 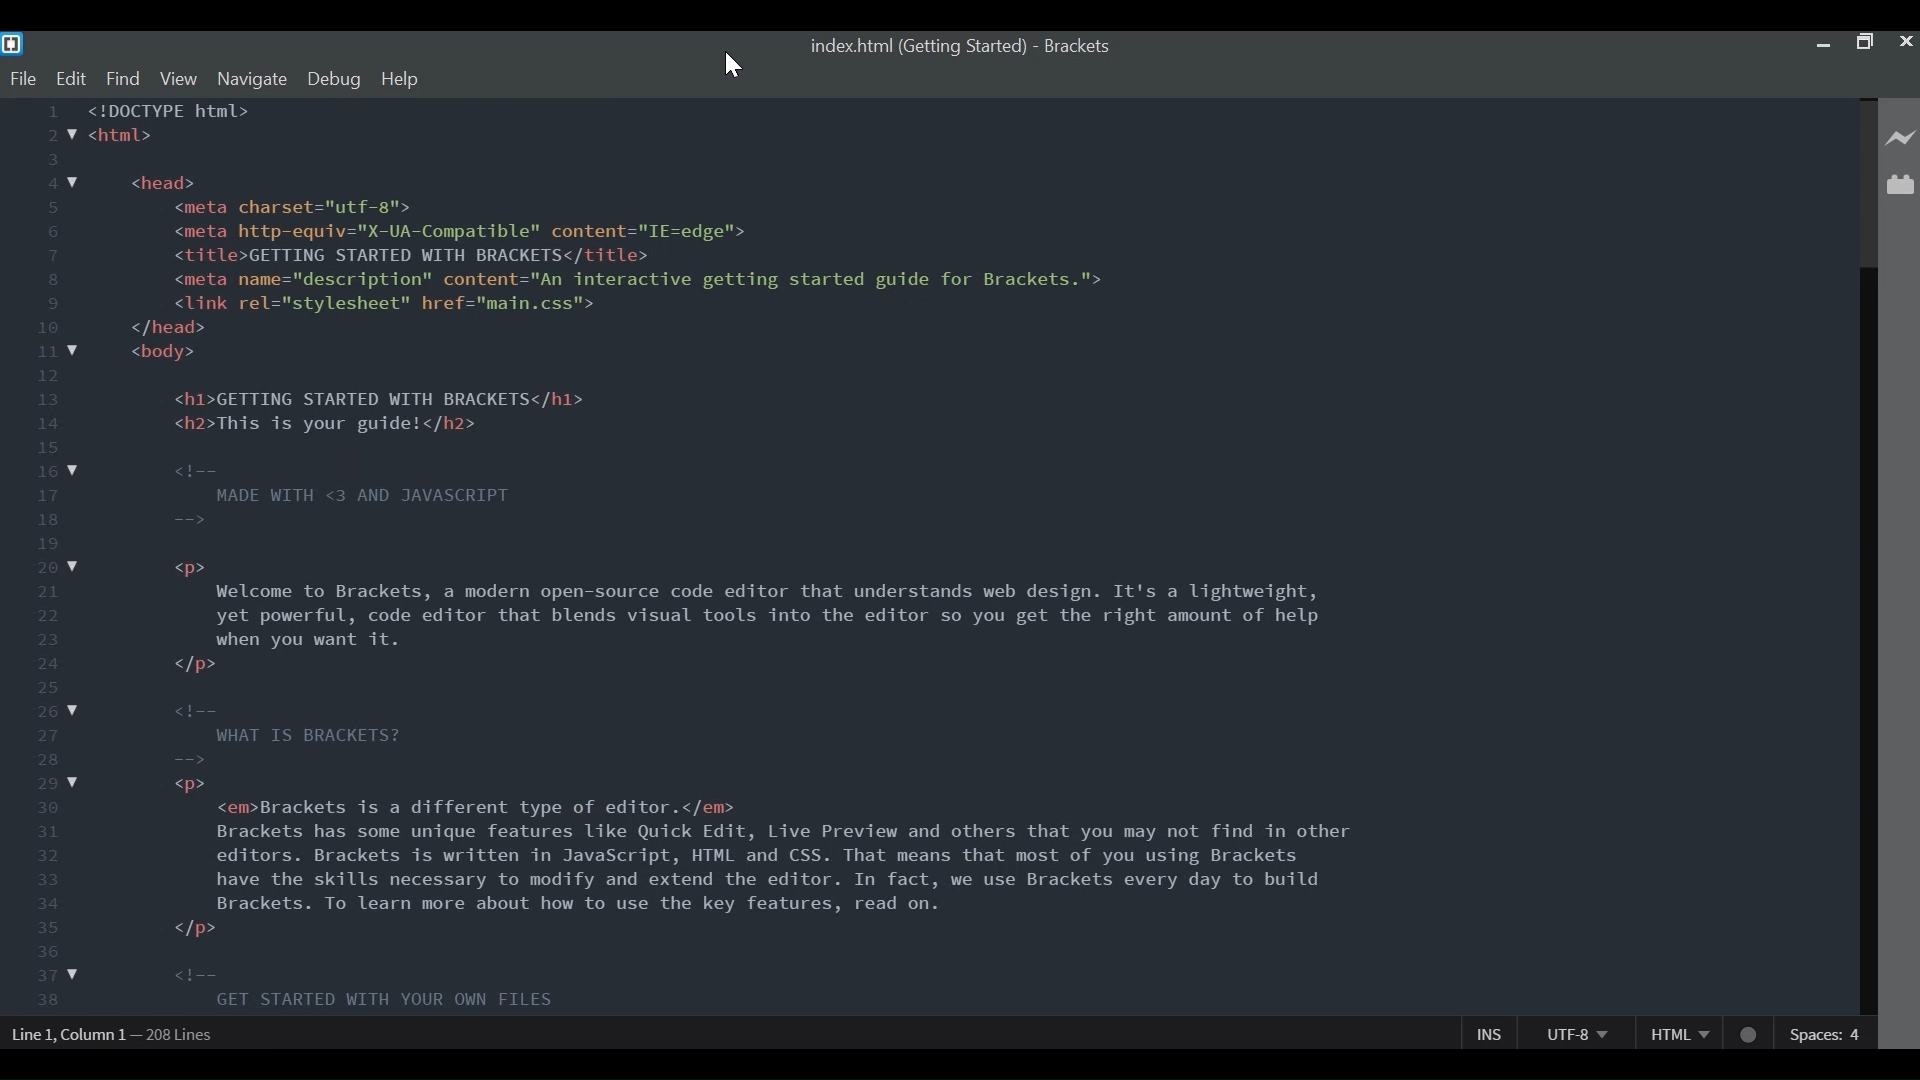 I want to click on Close, so click(x=1908, y=44).